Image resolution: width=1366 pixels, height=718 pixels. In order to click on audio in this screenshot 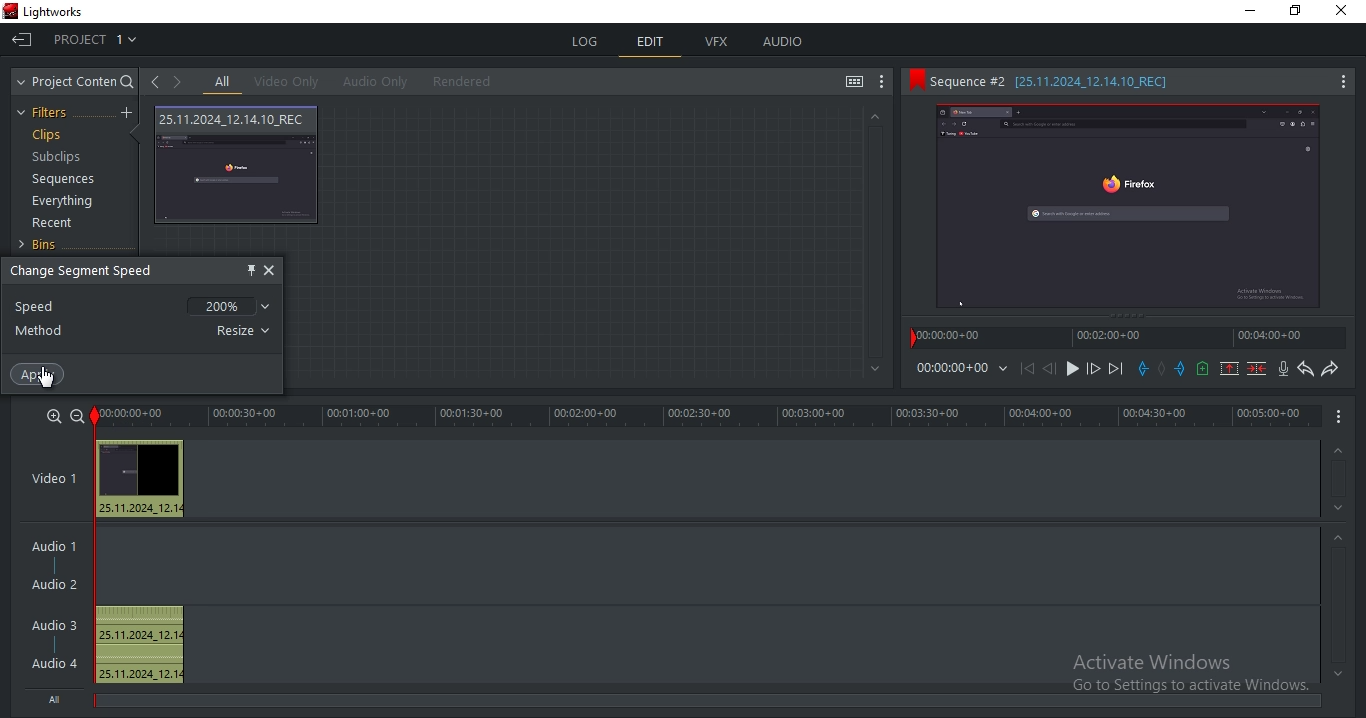, I will do `click(57, 608)`.